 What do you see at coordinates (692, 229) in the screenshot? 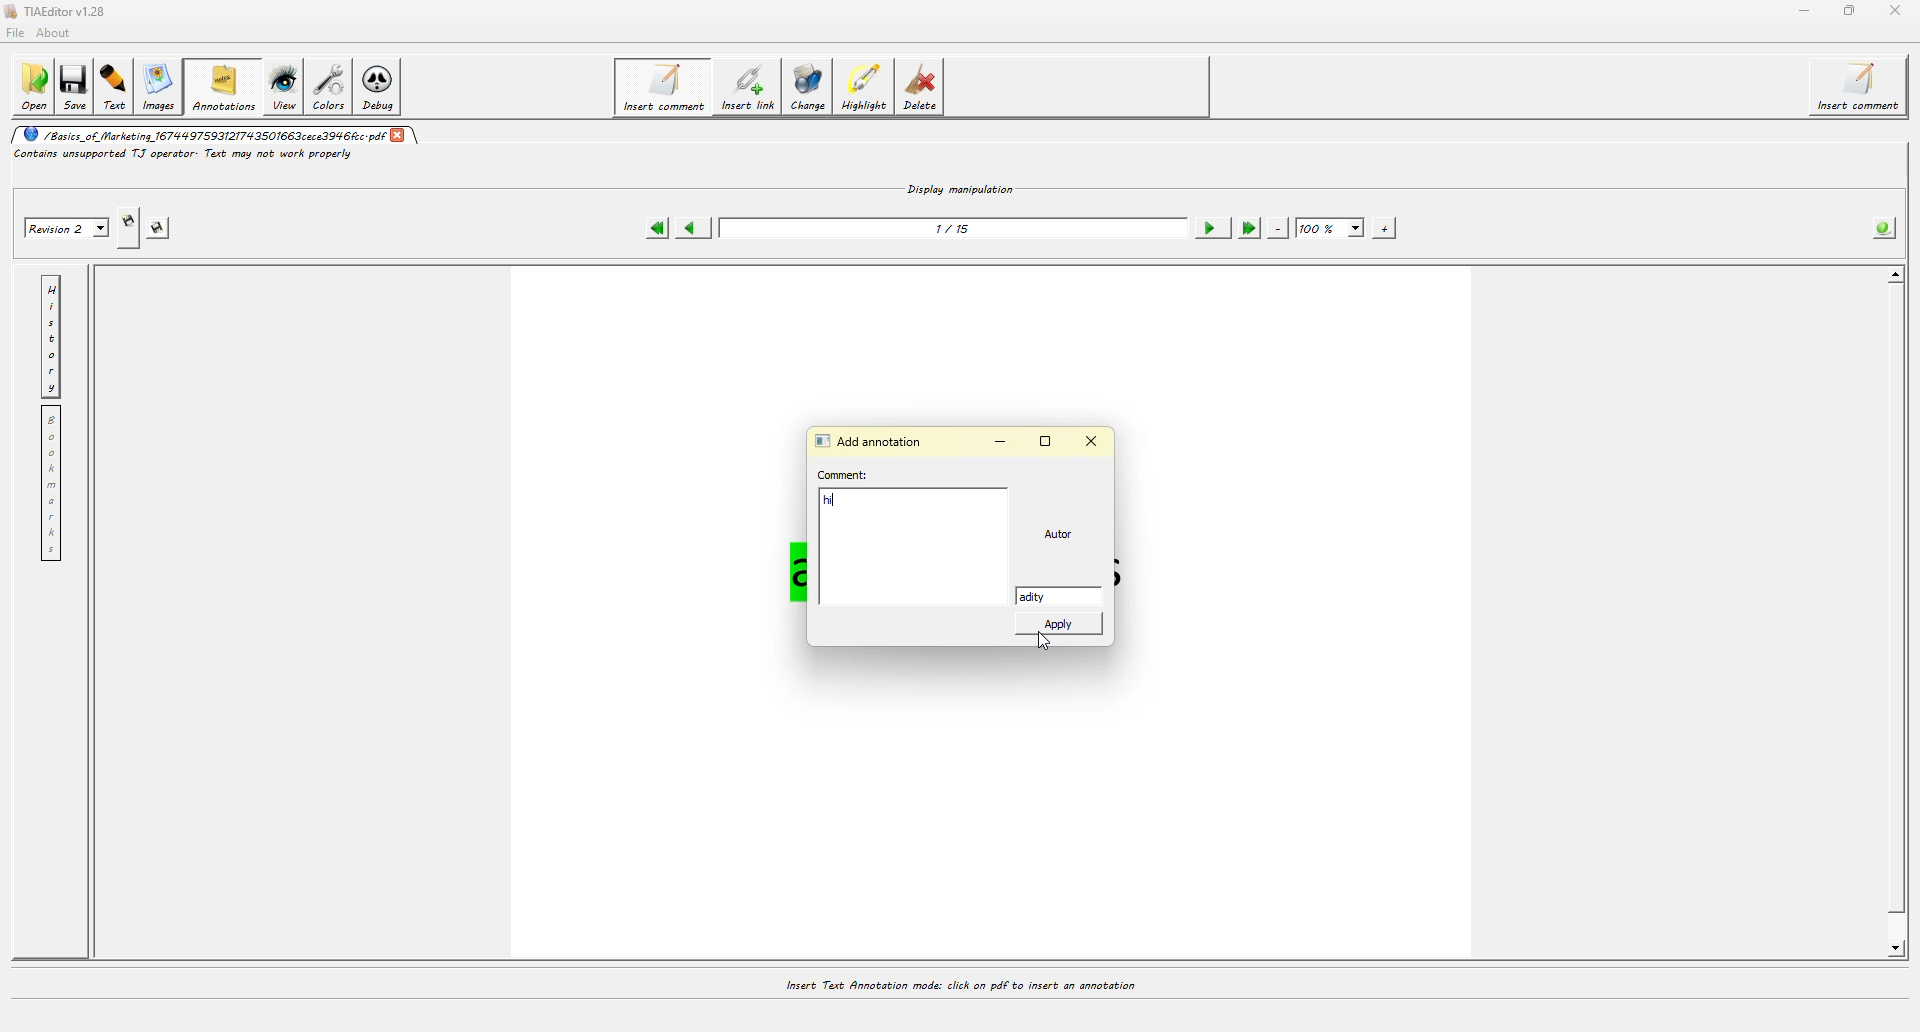
I see `previous page` at bounding box center [692, 229].